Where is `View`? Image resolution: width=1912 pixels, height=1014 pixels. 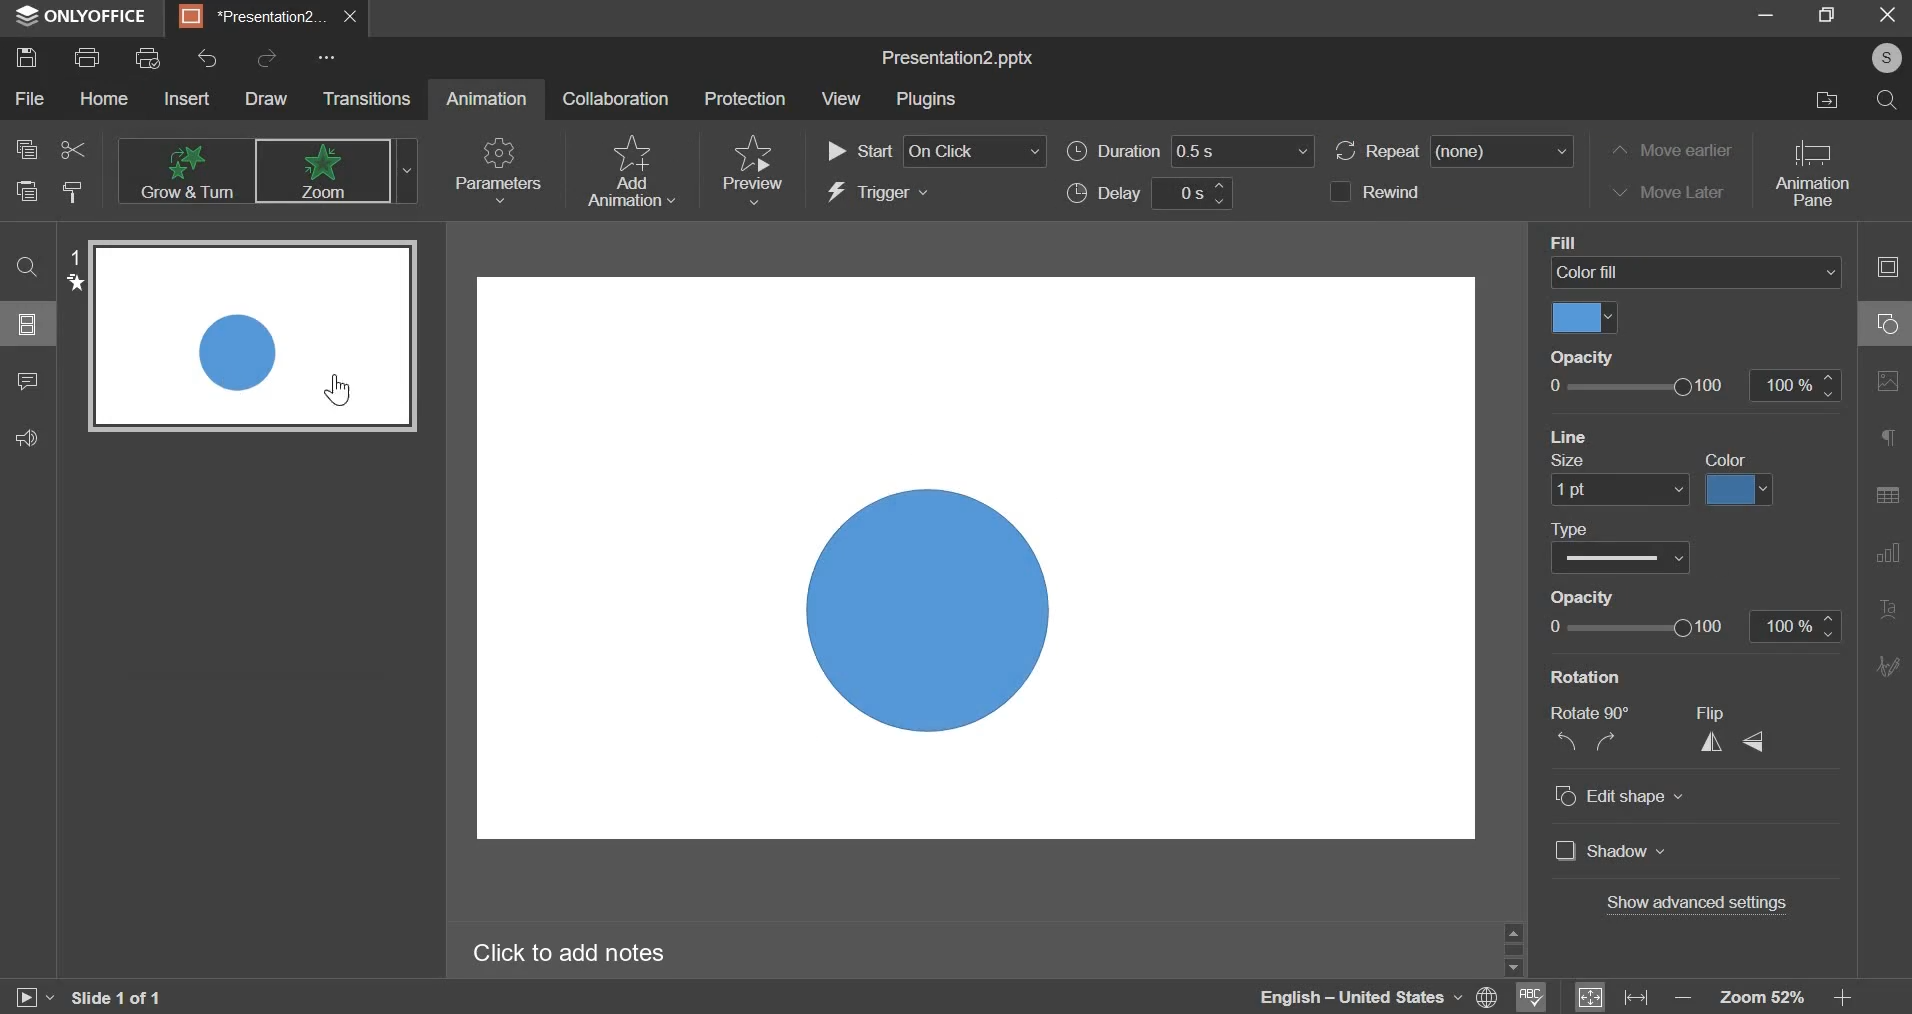 View is located at coordinates (843, 103).